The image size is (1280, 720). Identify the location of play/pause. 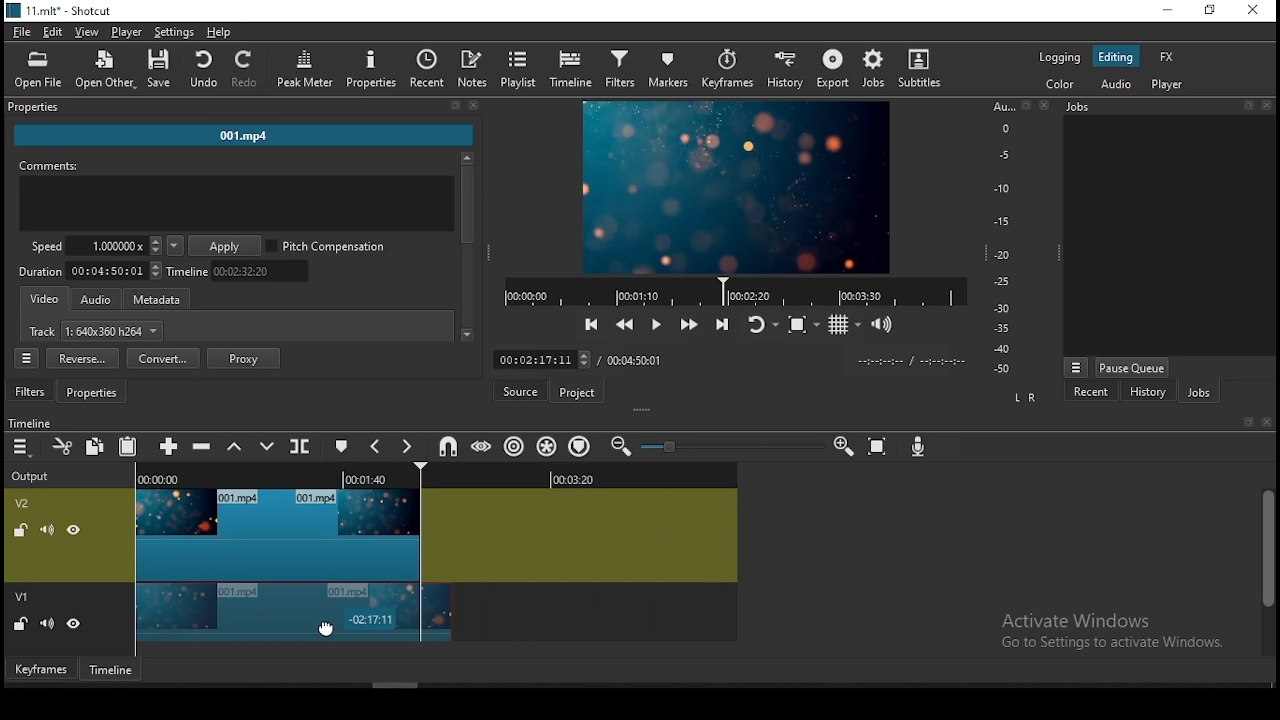
(659, 322).